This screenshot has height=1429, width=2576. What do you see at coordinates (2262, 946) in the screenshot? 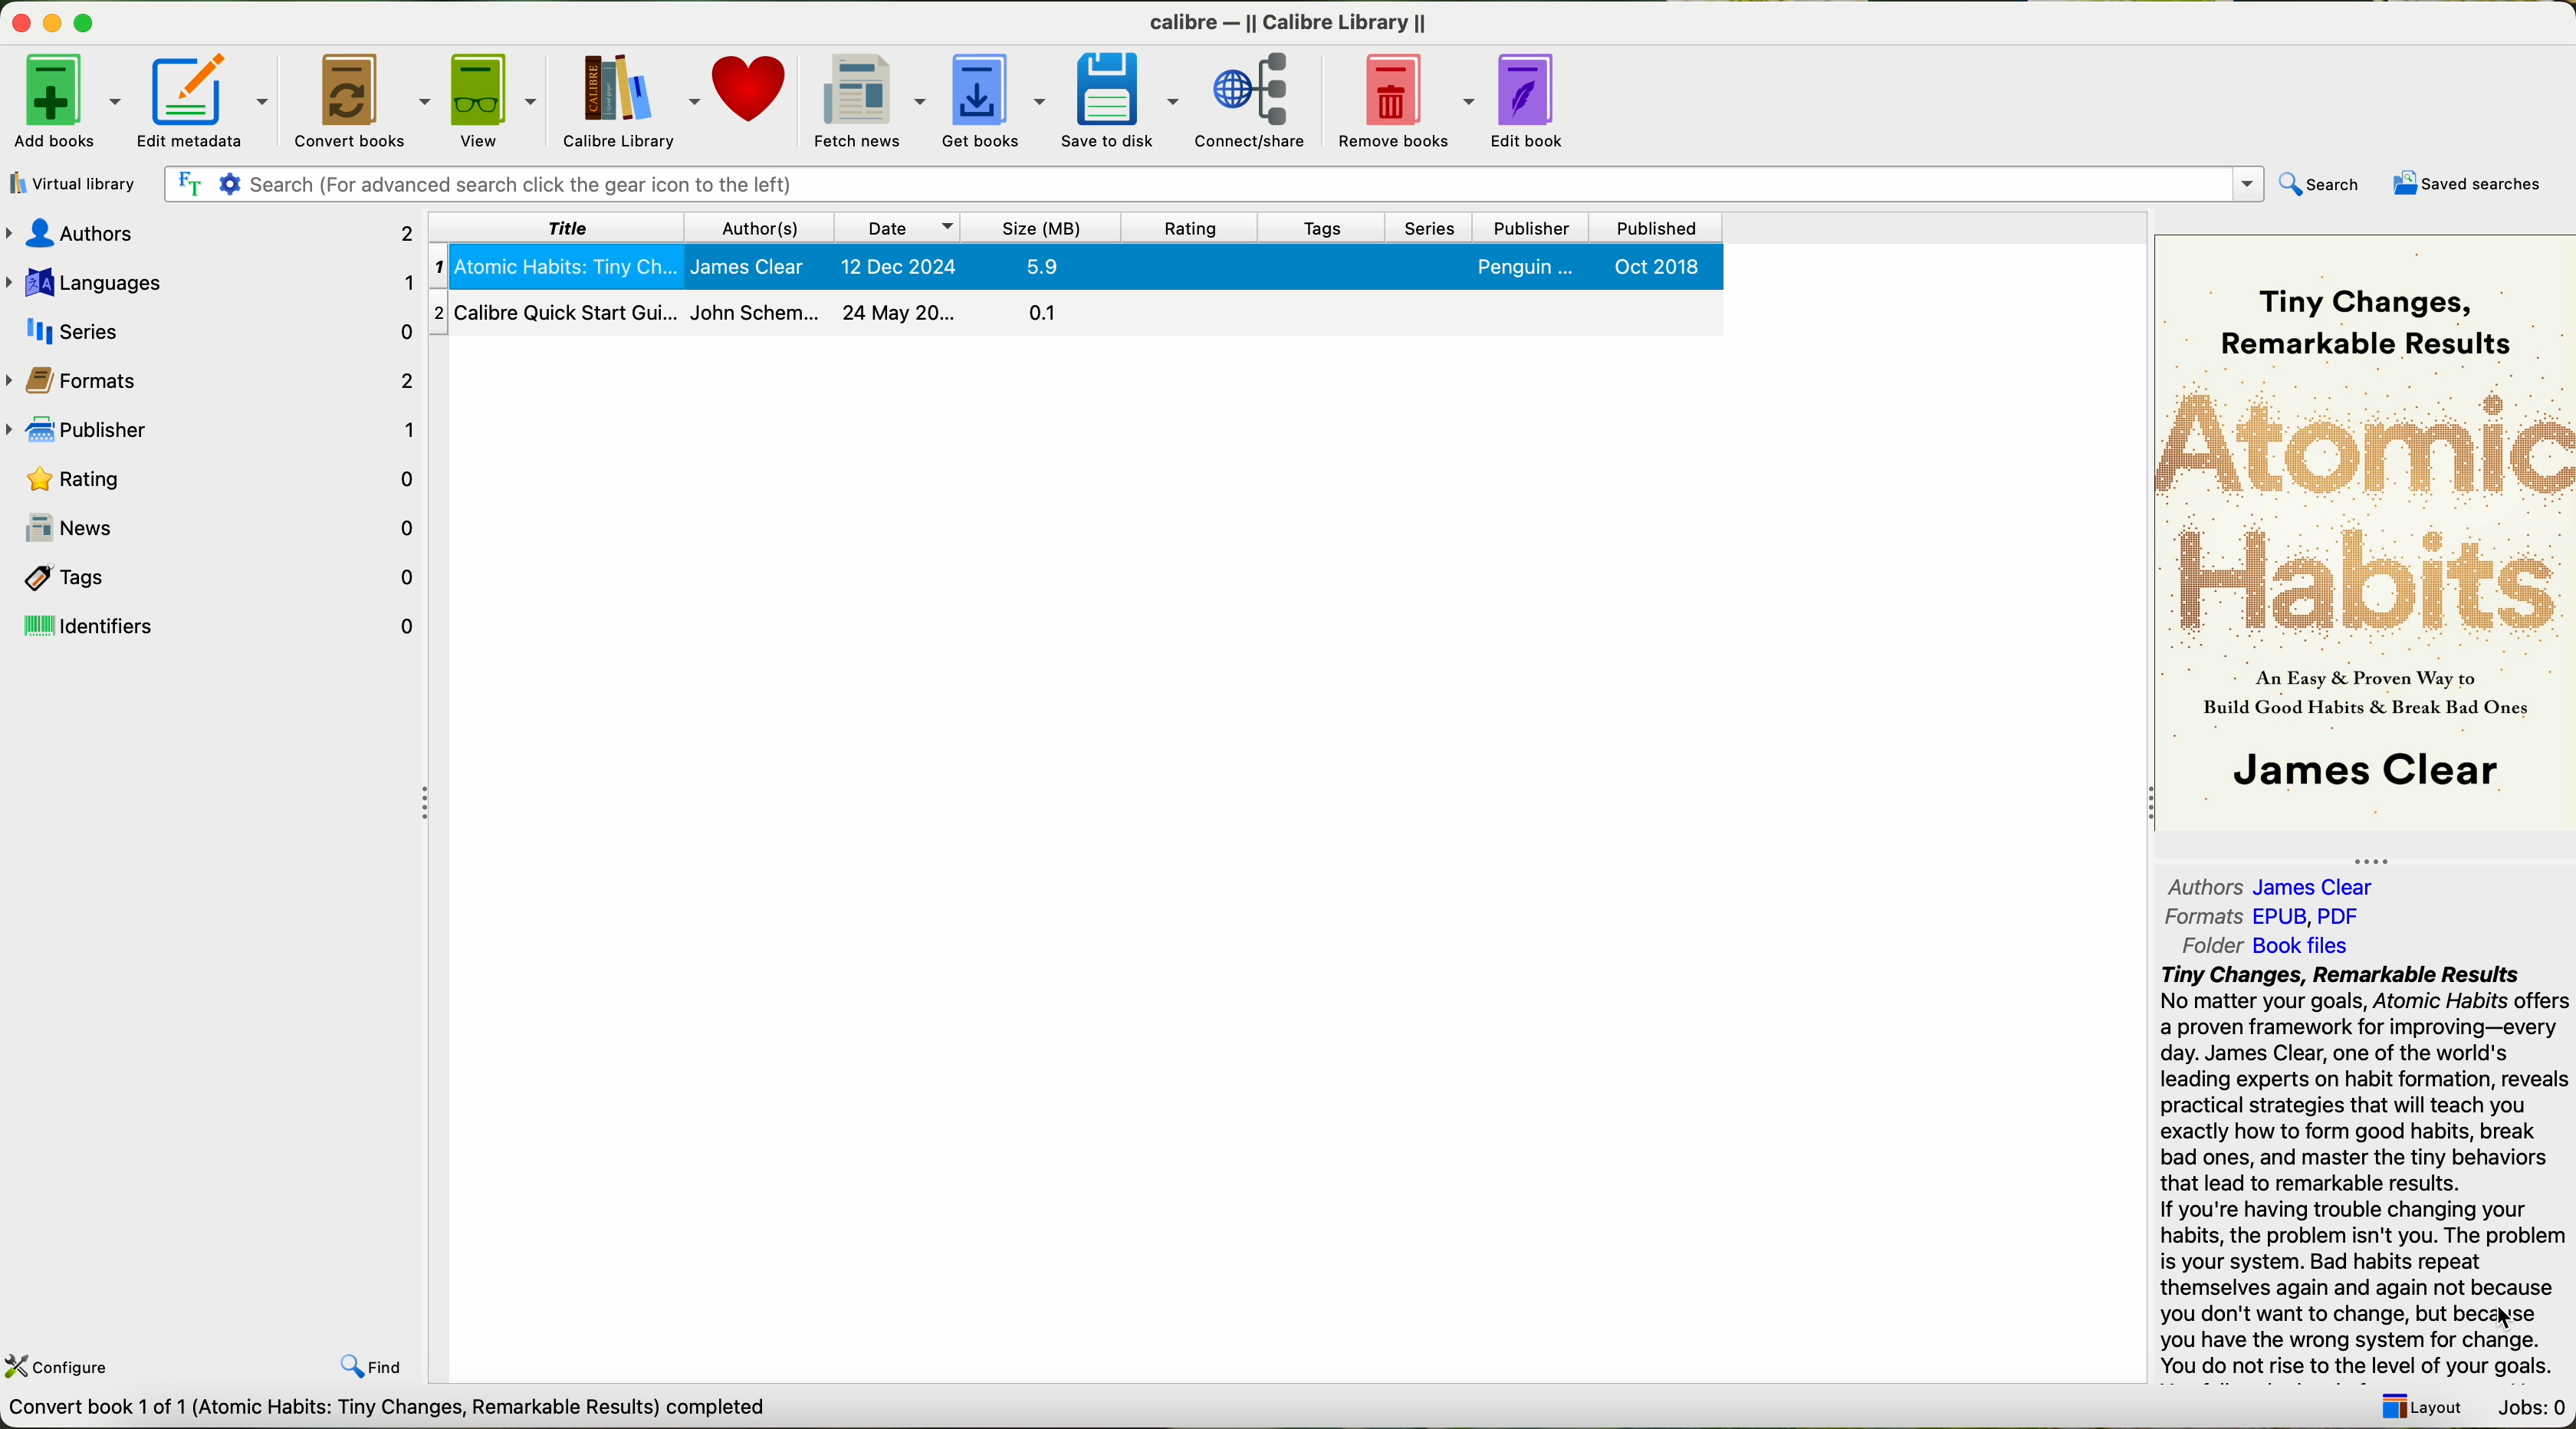
I see `folder` at bounding box center [2262, 946].